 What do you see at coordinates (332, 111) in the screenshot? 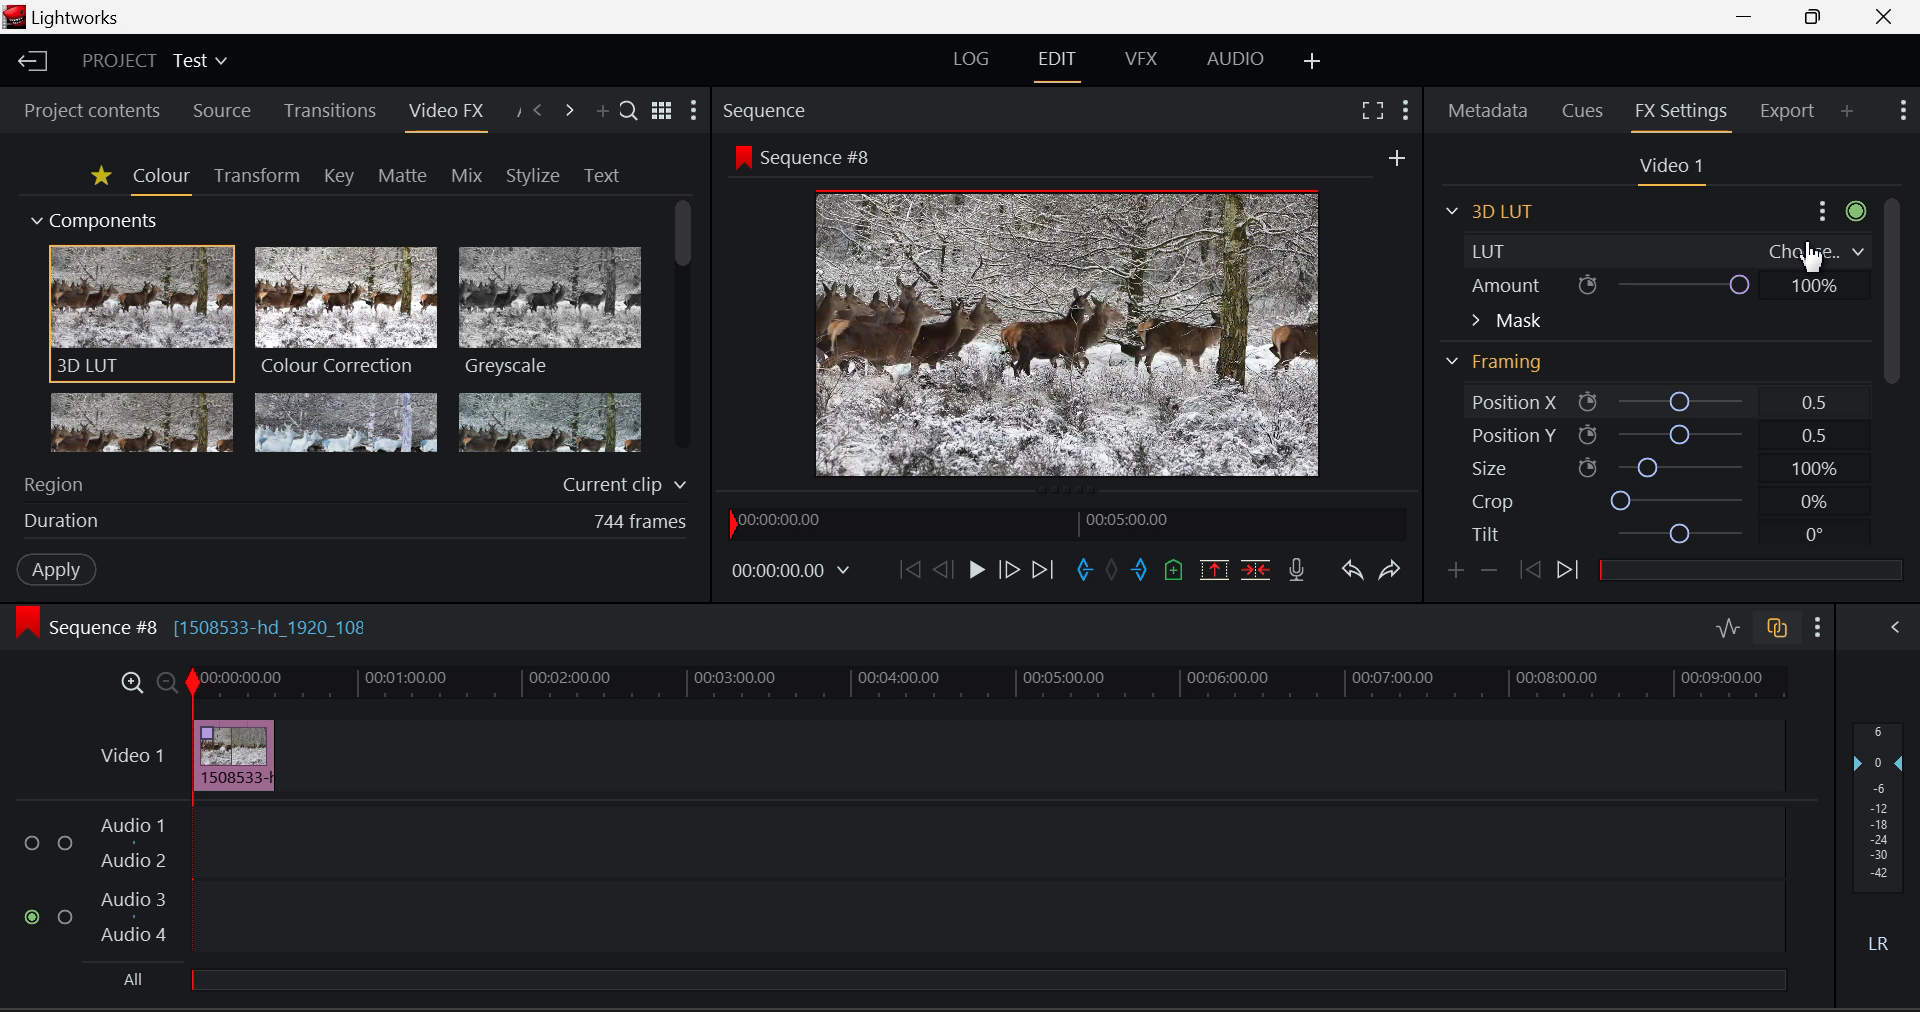
I see `Transitions` at bounding box center [332, 111].